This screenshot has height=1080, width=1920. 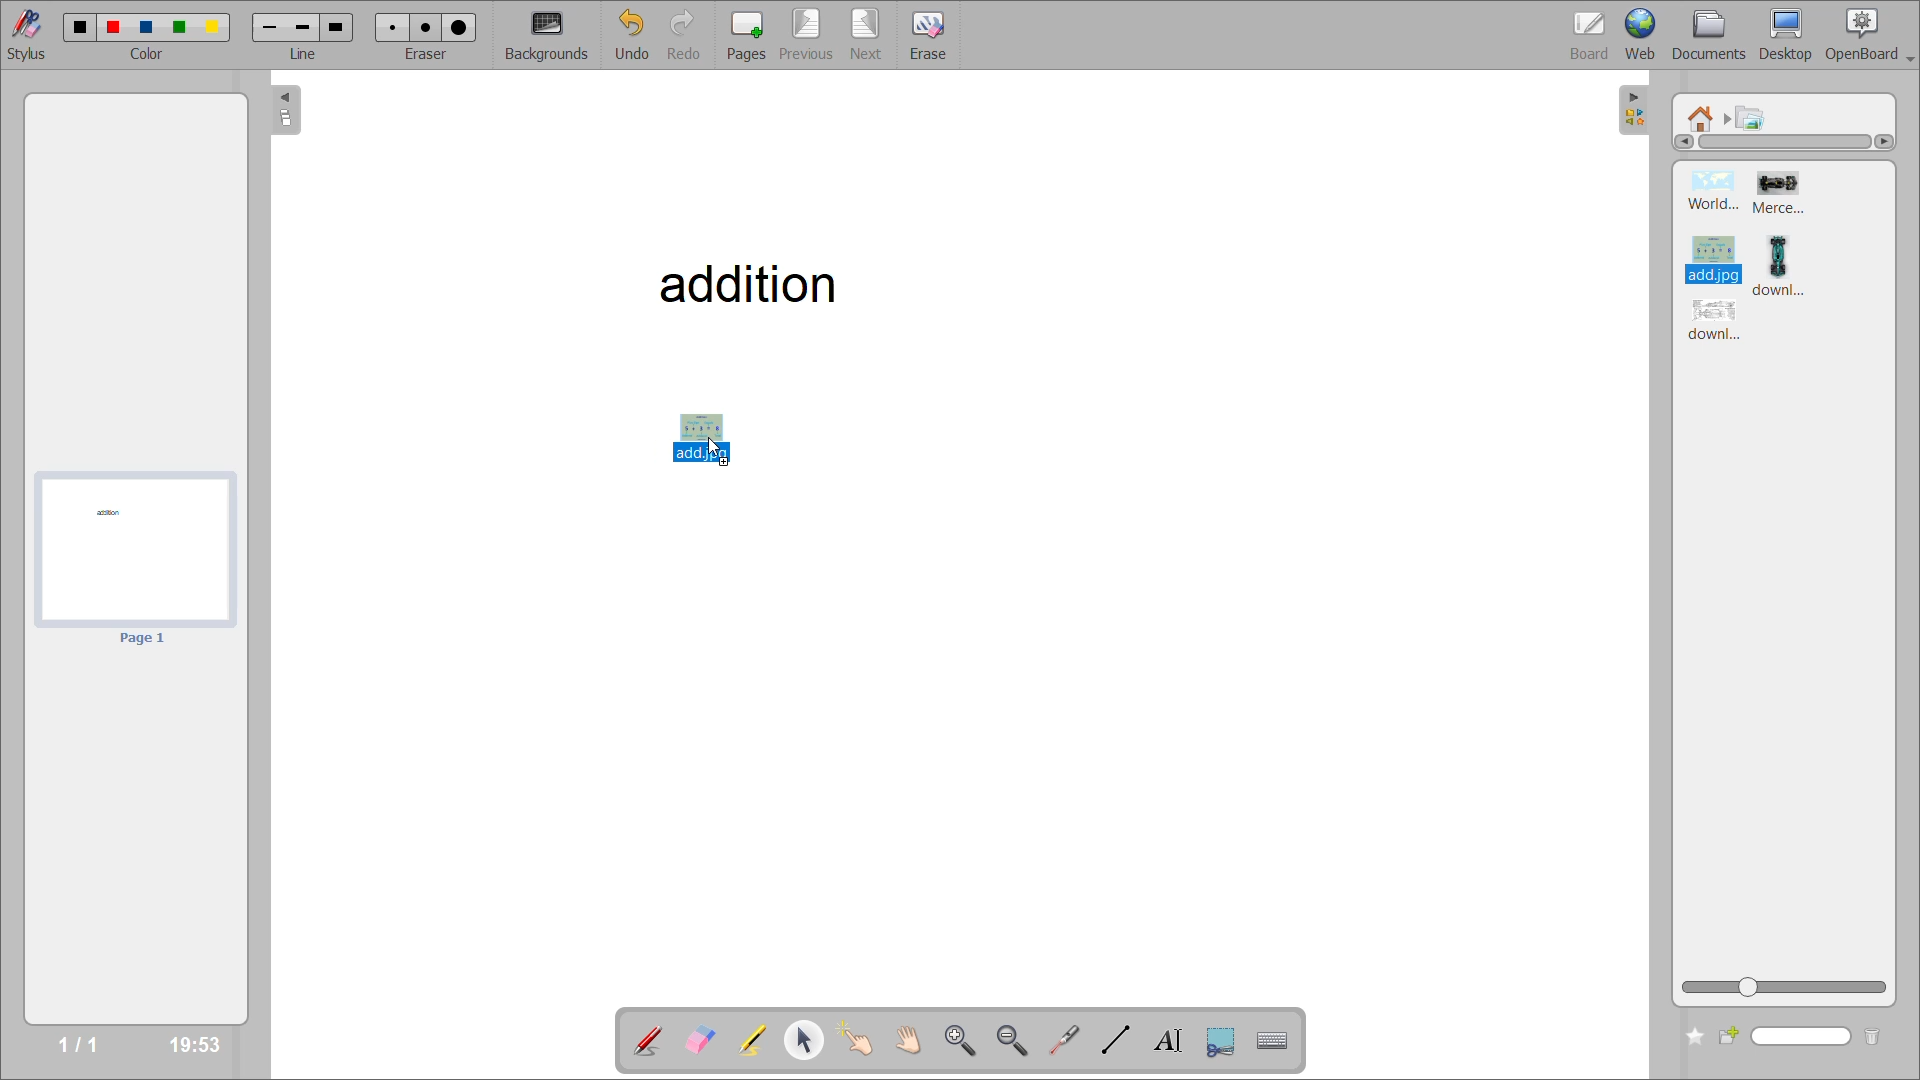 What do you see at coordinates (1645, 32) in the screenshot?
I see `web` at bounding box center [1645, 32].